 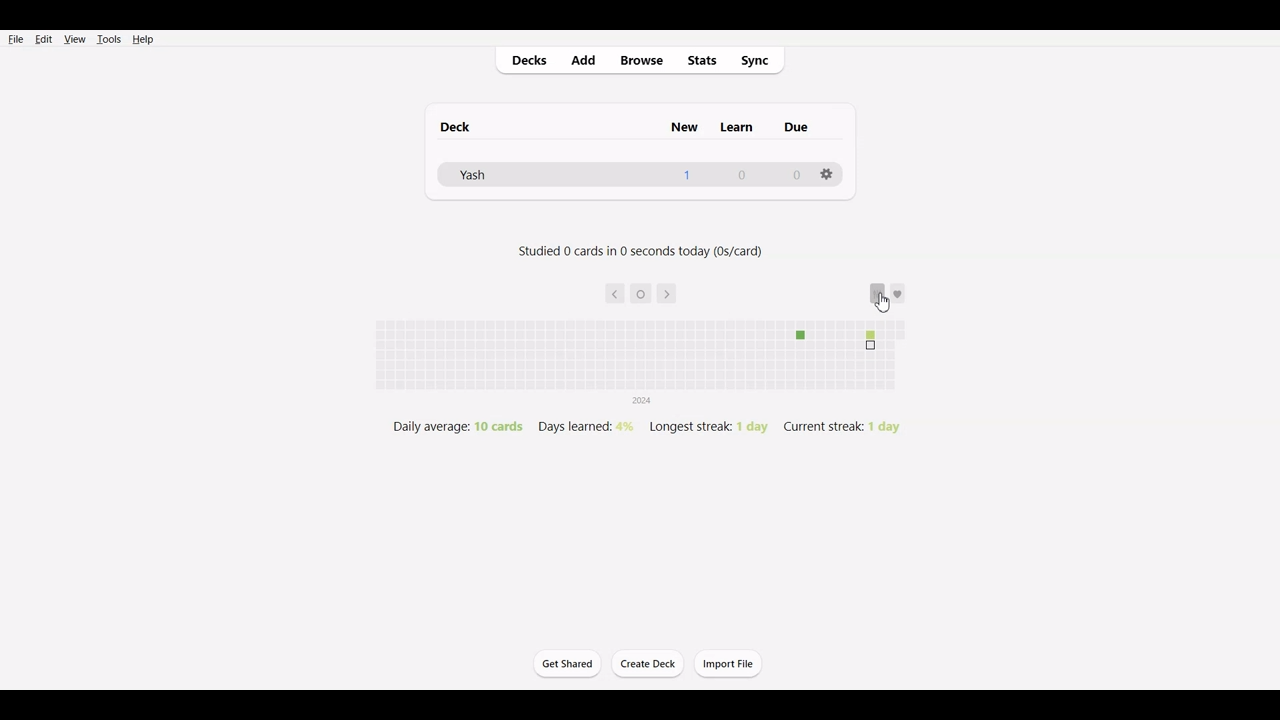 I want to click on , so click(x=808, y=118).